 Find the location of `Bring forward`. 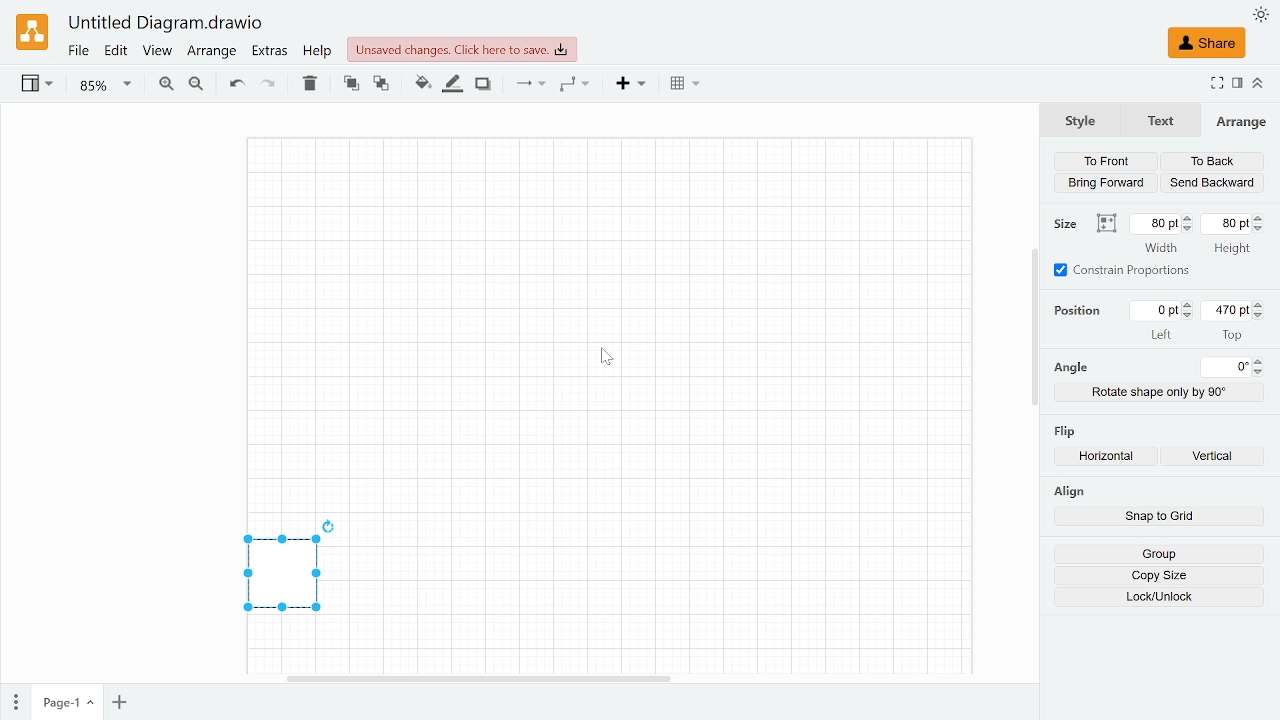

Bring forward is located at coordinates (1108, 182).